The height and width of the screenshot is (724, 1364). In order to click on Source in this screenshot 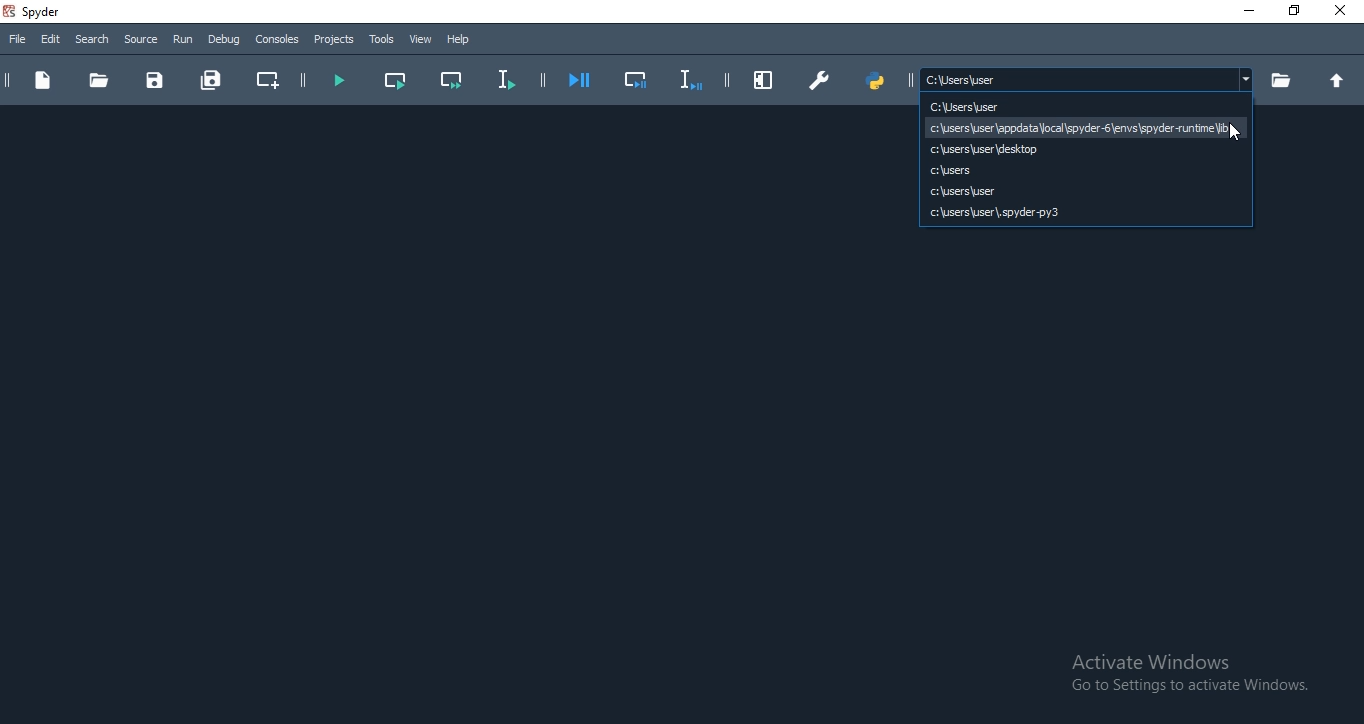, I will do `click(140, 40)`.